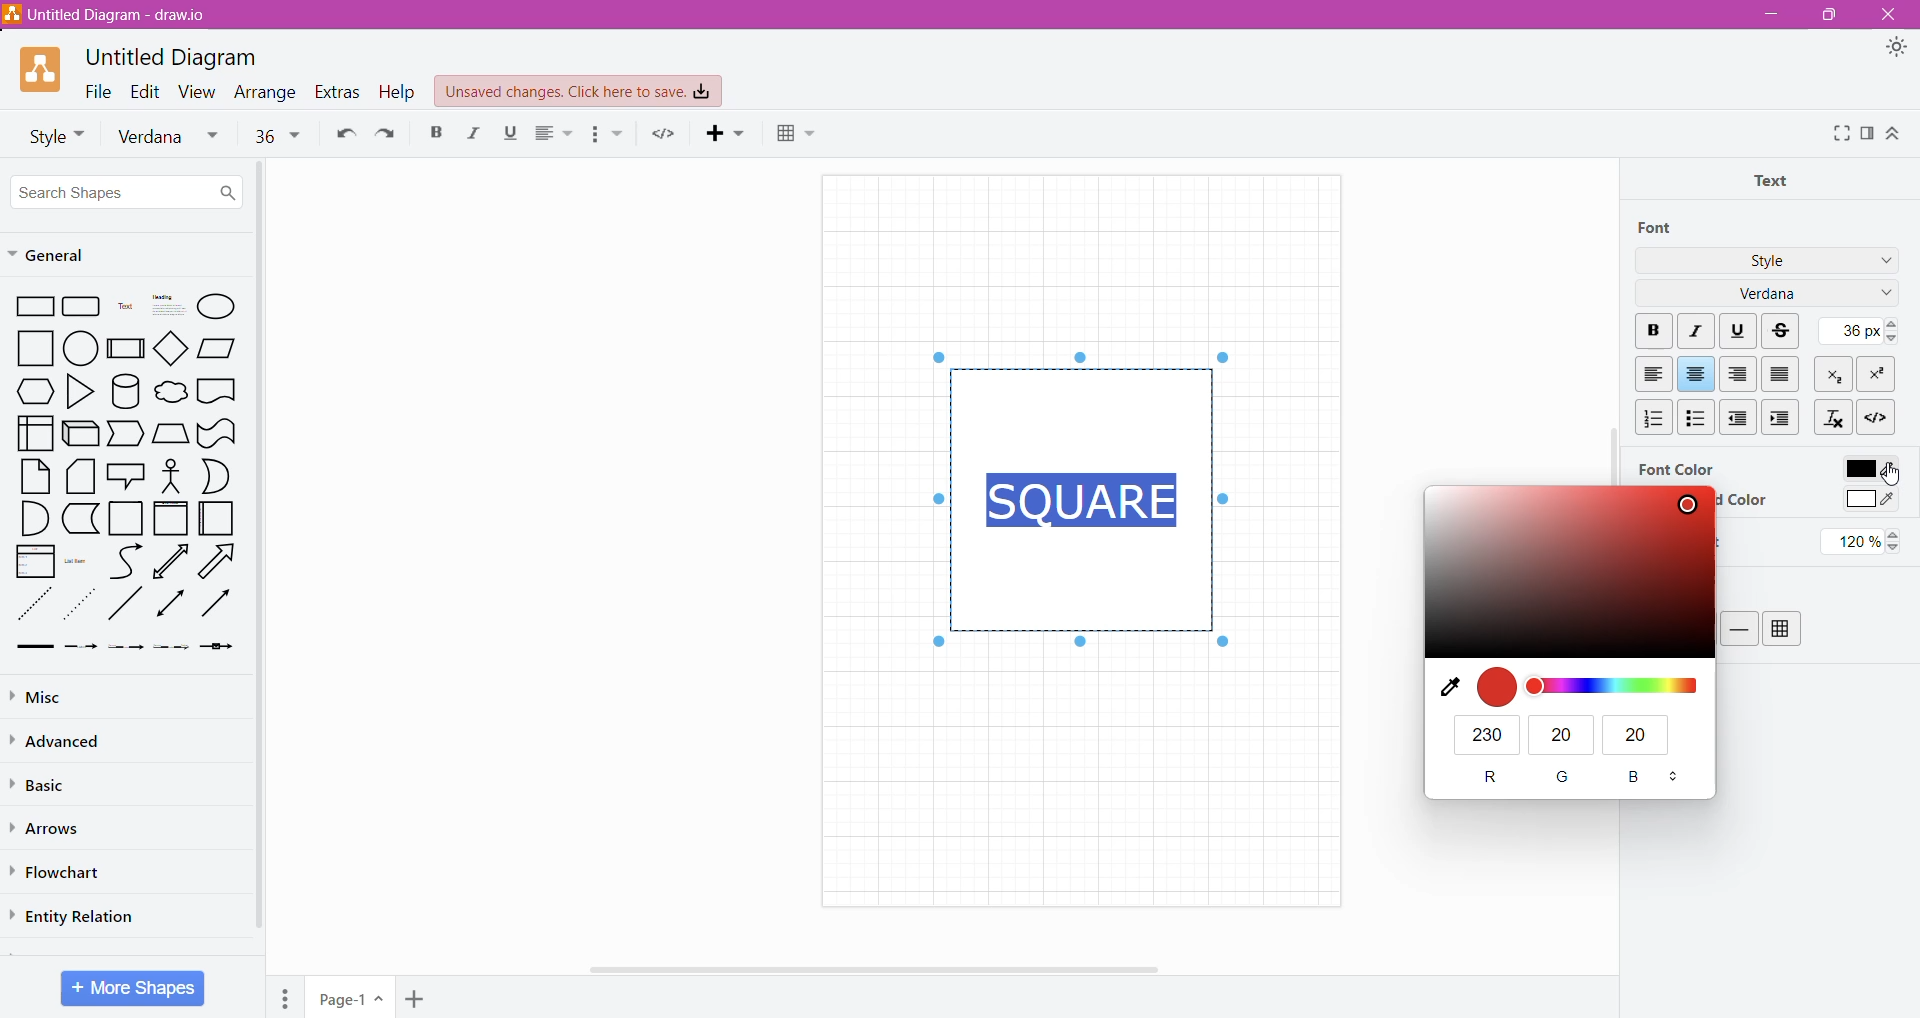 The height and width of the screenshot is (1018, 1920). Describe the element at coordinates (1893, 133) in the screenshot. I see `Expand/Collapse` at that location.